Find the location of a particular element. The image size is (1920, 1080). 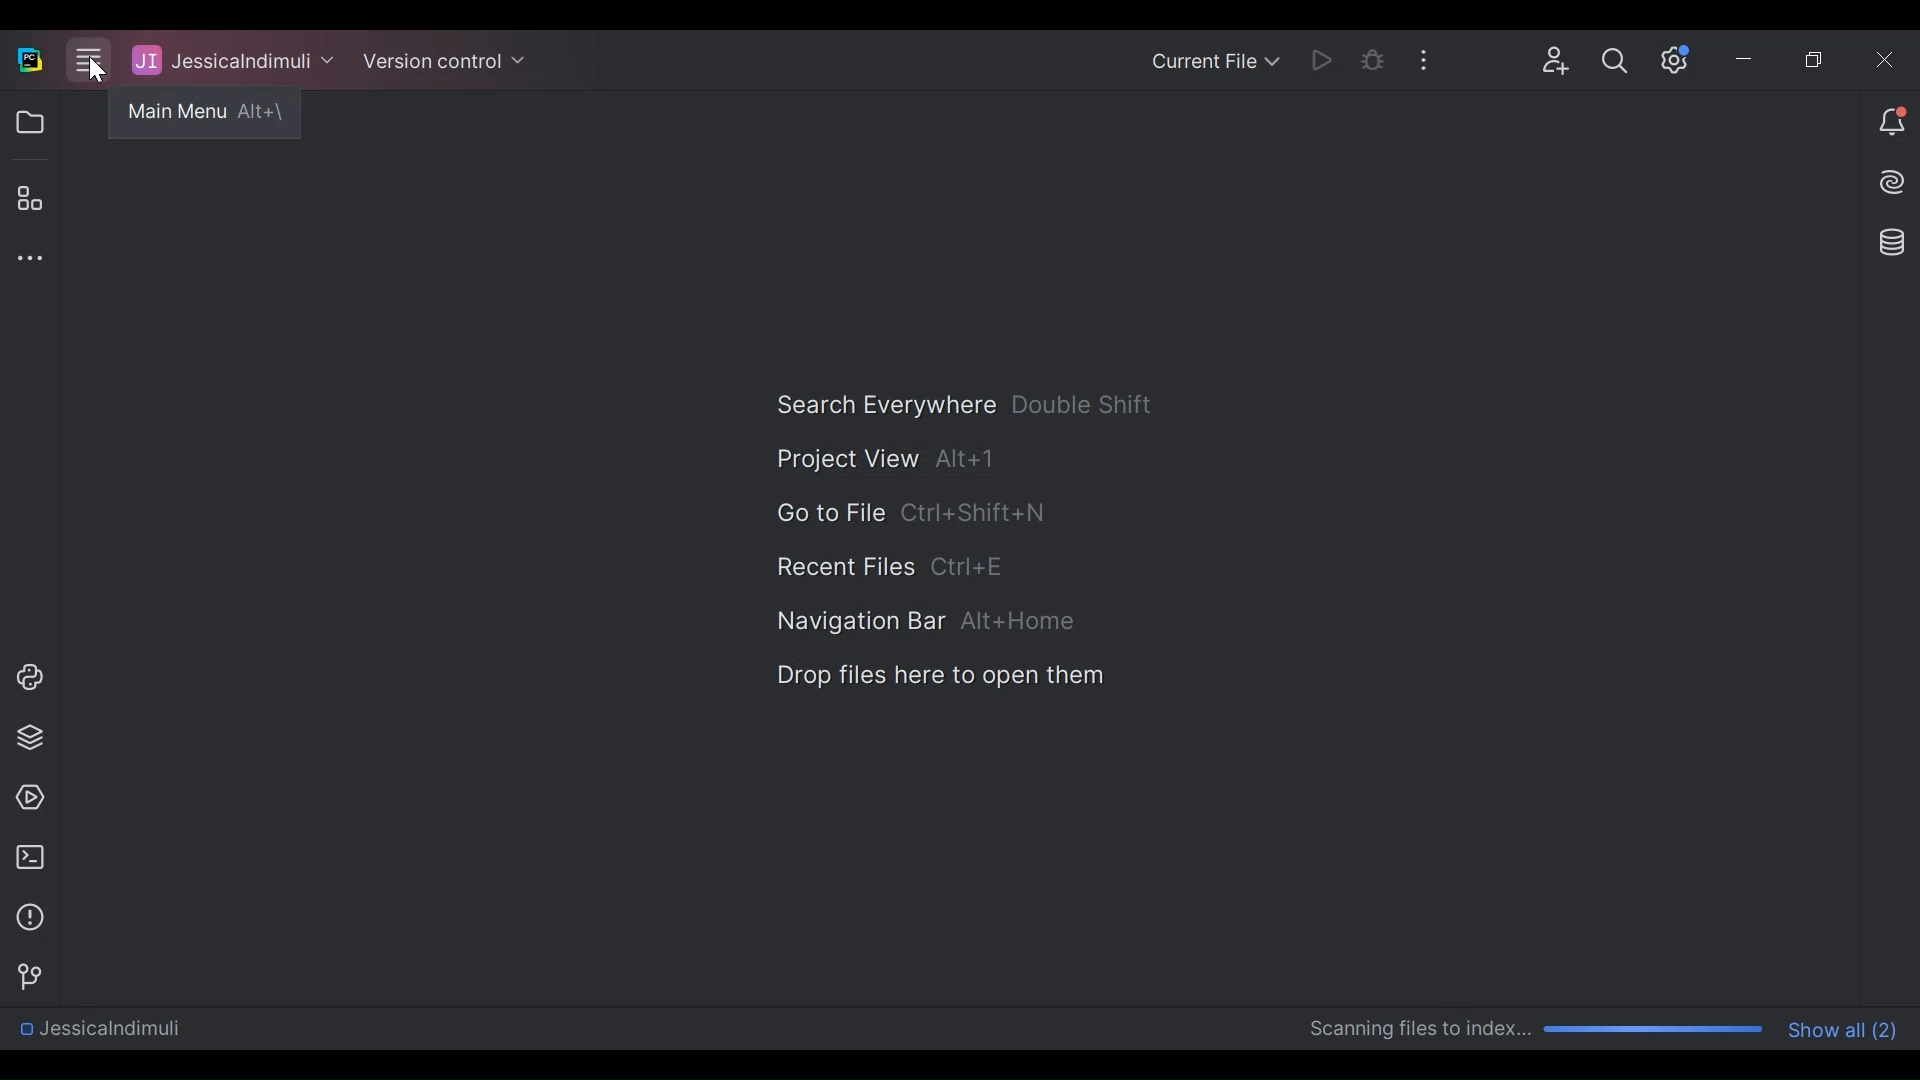

Settings is located at coordinates (1614, 59).